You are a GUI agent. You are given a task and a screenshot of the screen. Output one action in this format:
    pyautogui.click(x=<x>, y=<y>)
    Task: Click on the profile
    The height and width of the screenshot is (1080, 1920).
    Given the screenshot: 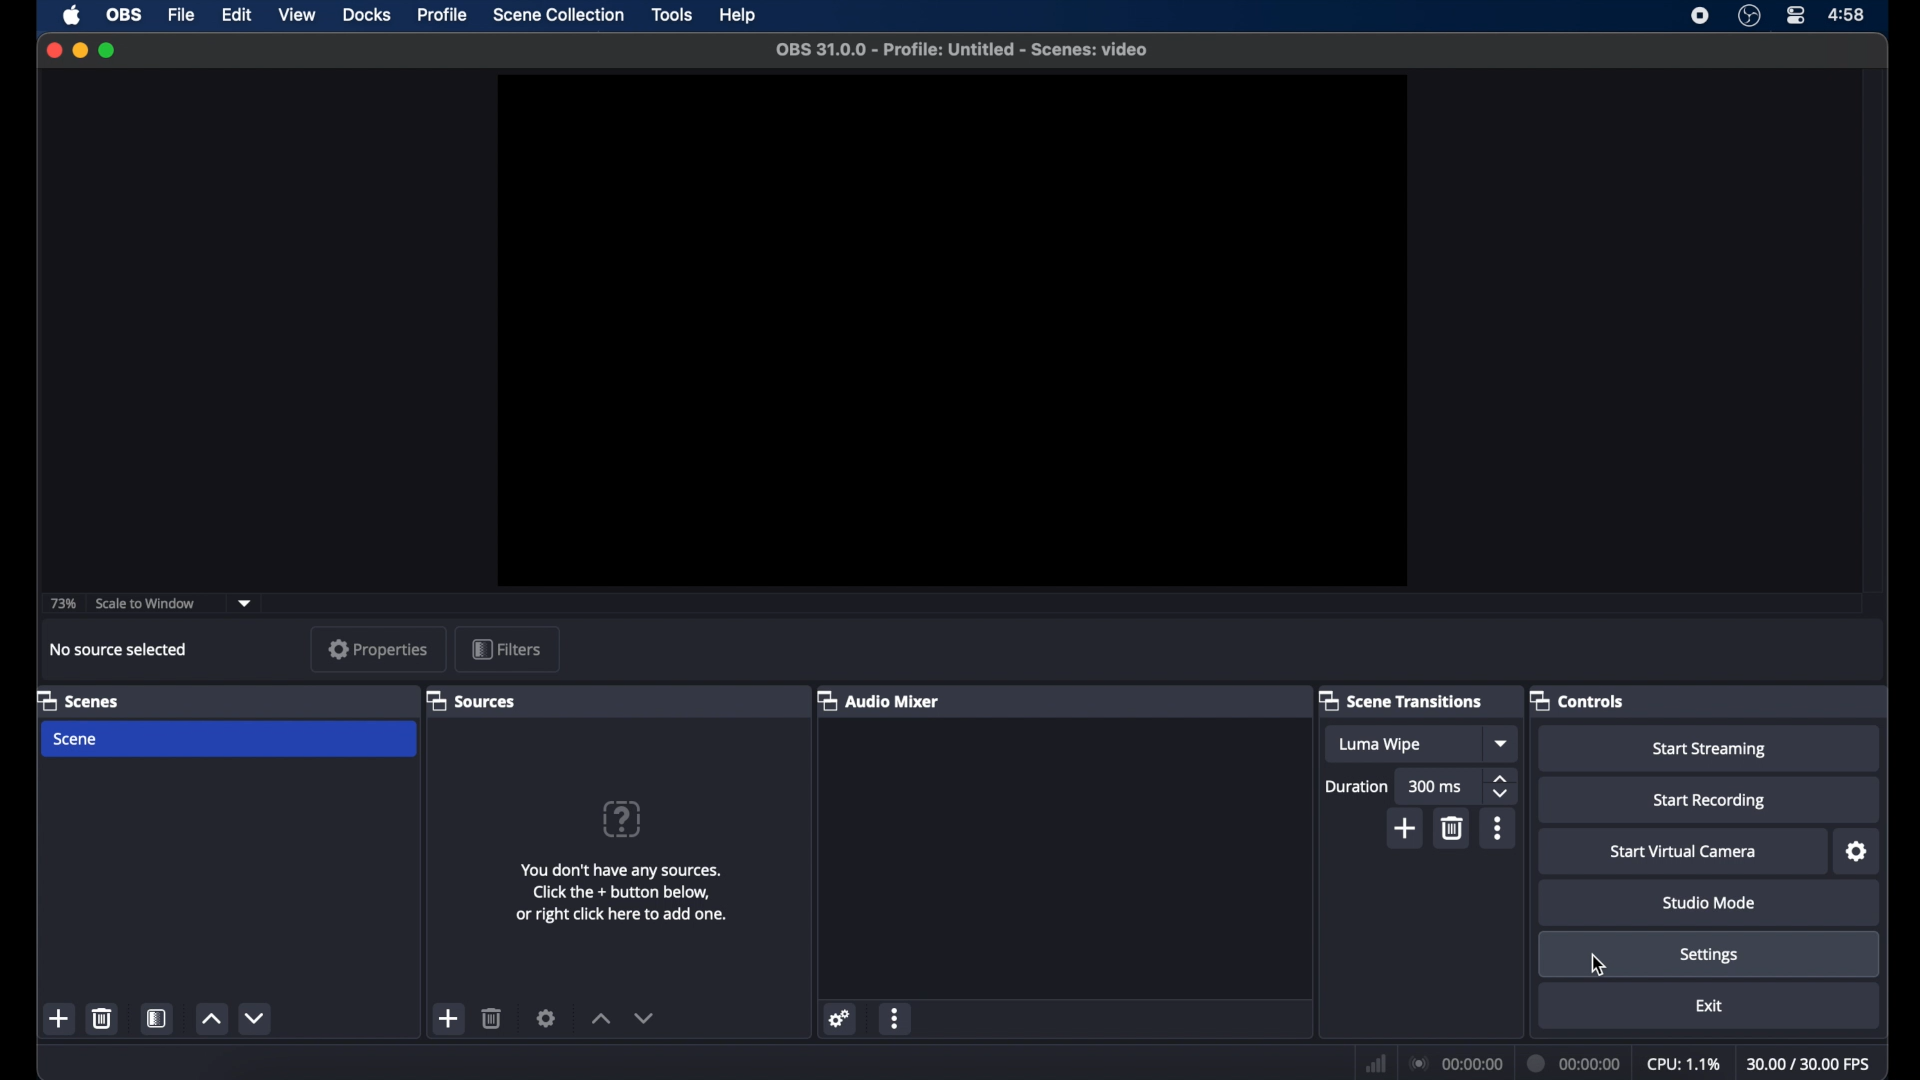 What is the action you would take?
    pyautogui.click(x=444, y=15)
    